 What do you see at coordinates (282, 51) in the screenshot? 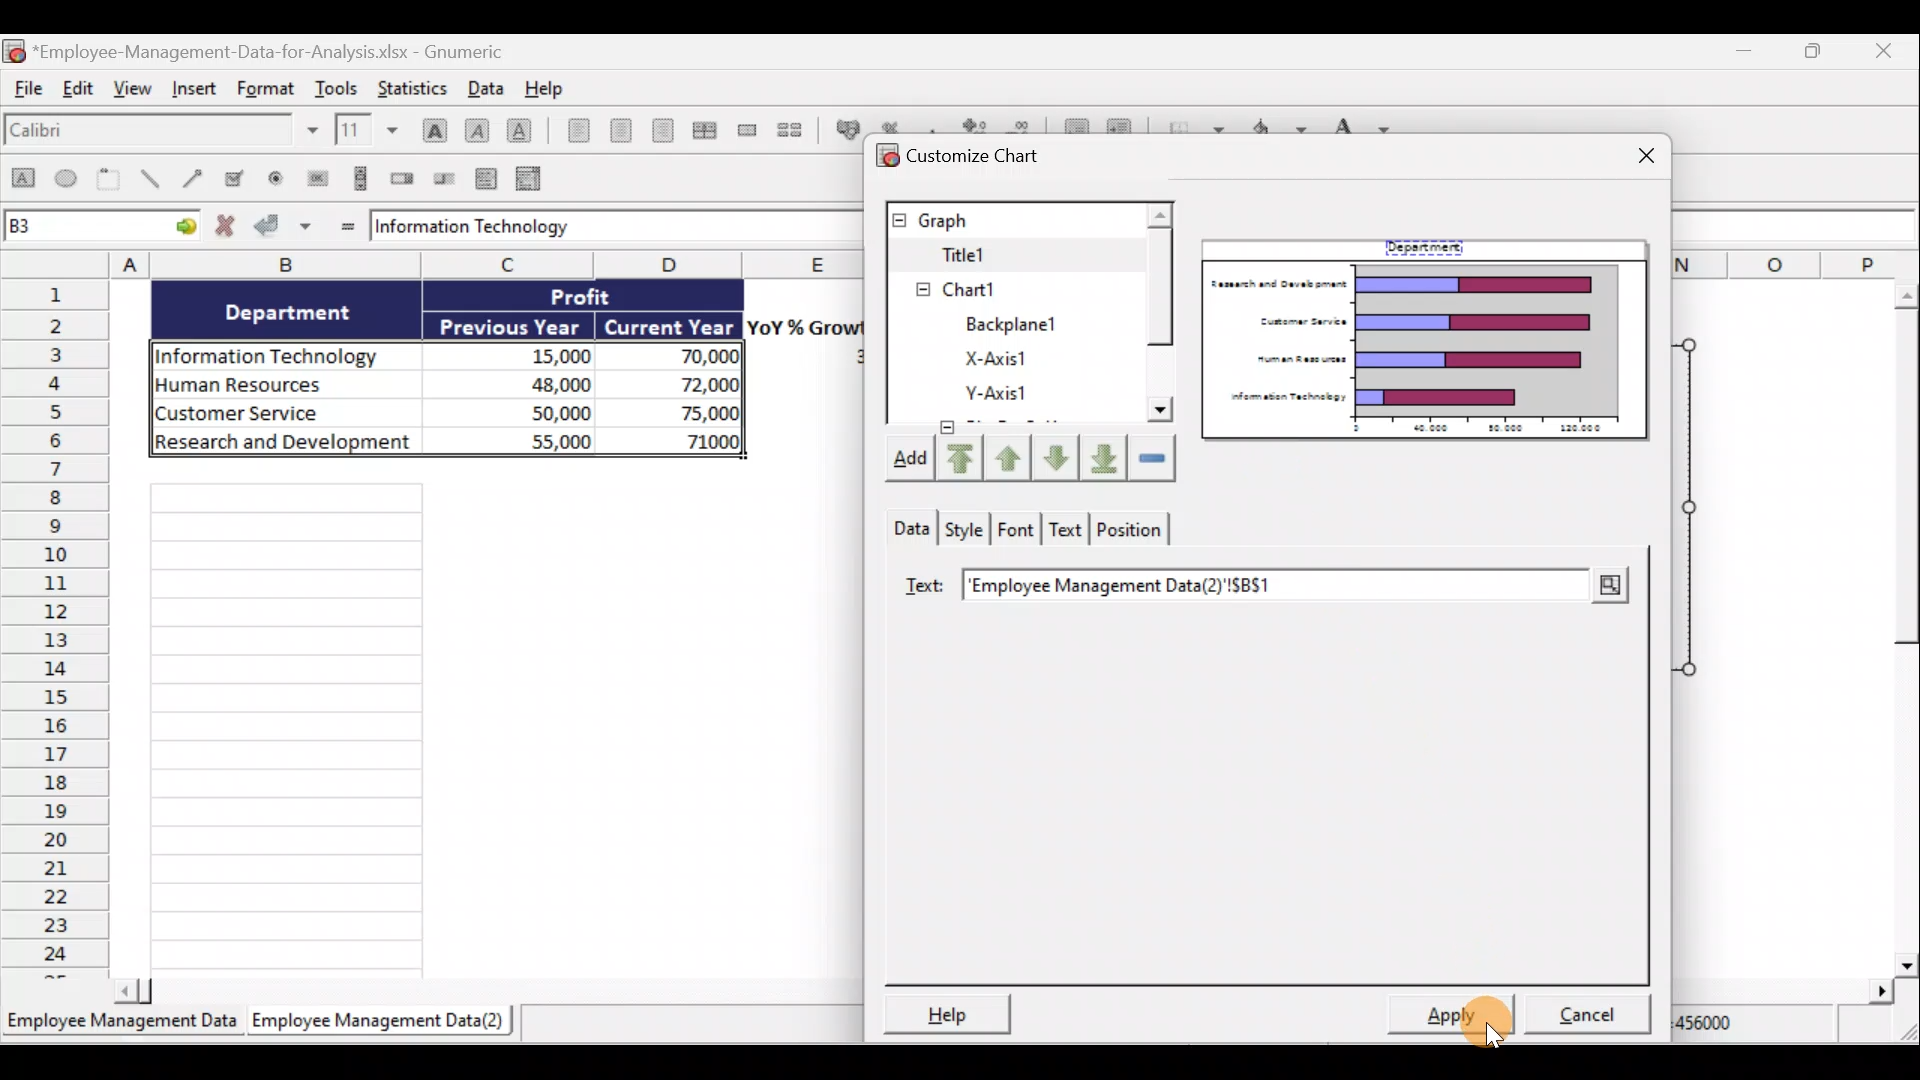
I see `*Employee-Management-Data-for-Analysis.xlsx - Gnumeric` at bounding box center [282, 51].